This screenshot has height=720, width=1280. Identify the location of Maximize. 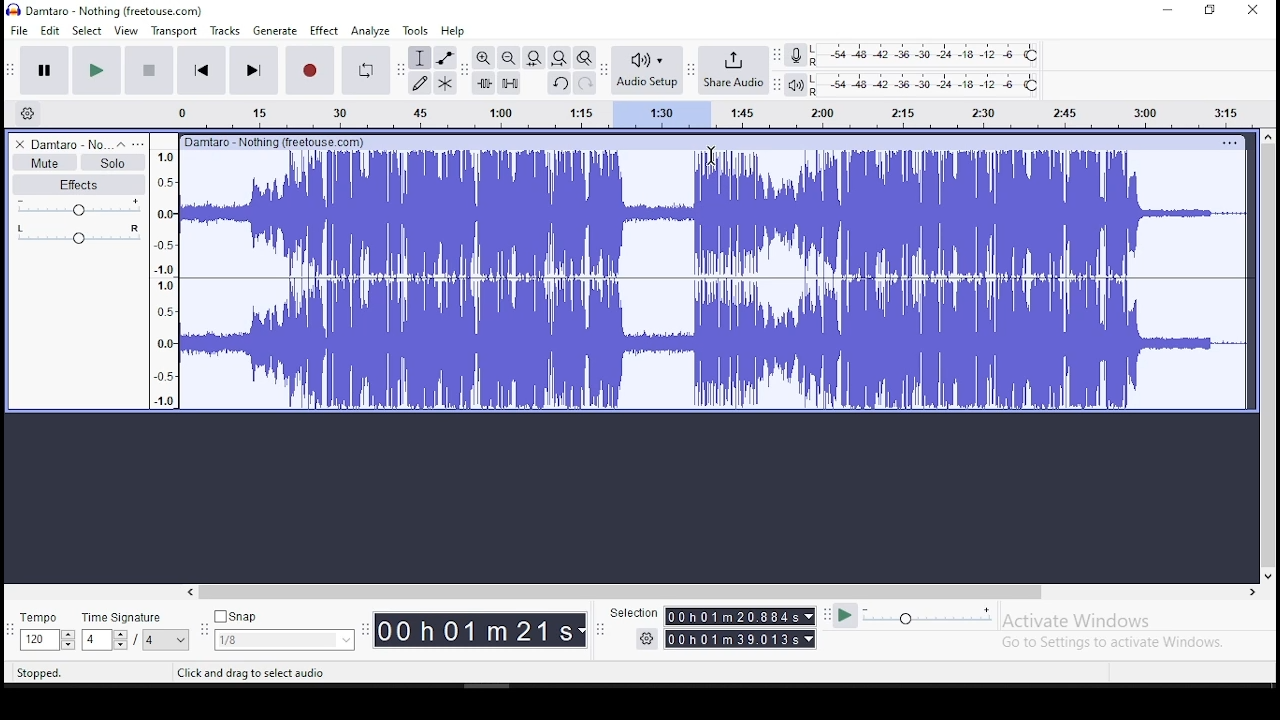
(1210, 10).